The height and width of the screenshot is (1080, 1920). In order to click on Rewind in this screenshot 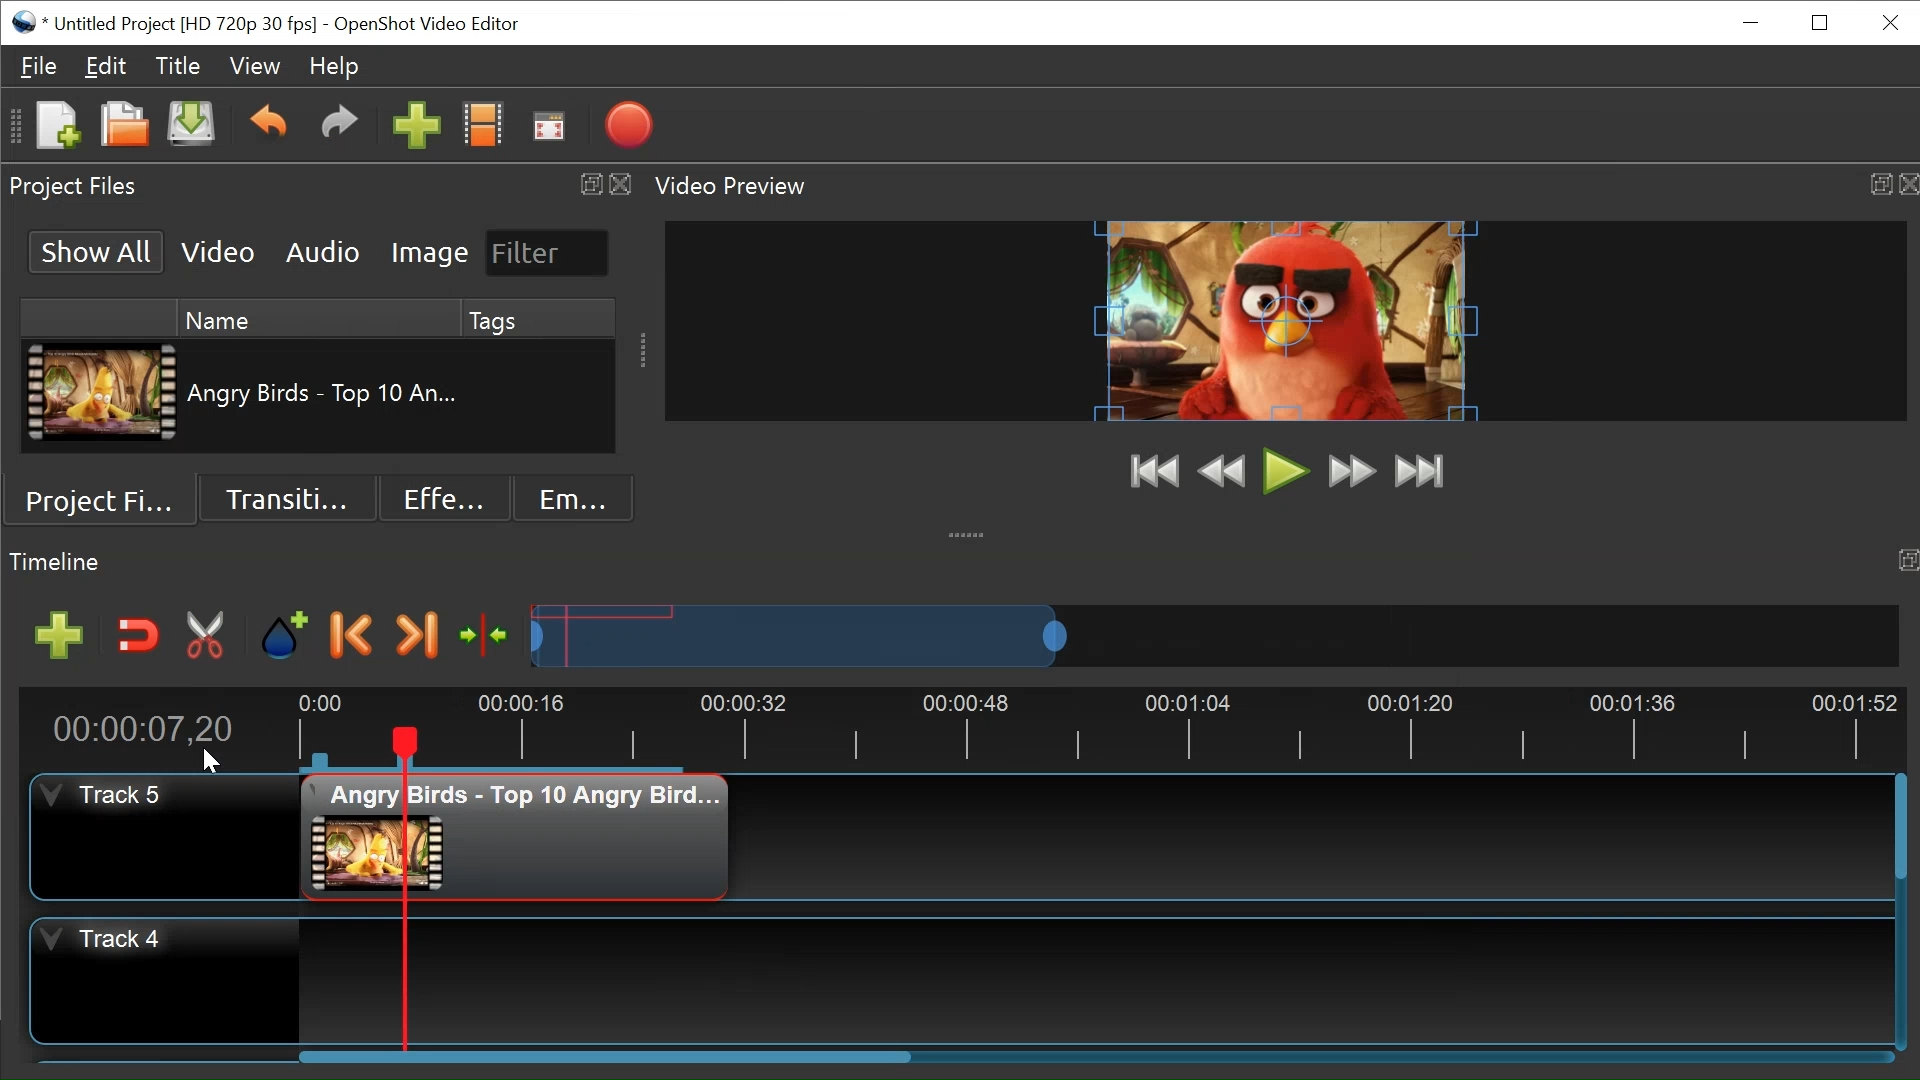, I will do `click(1222, 472)`.